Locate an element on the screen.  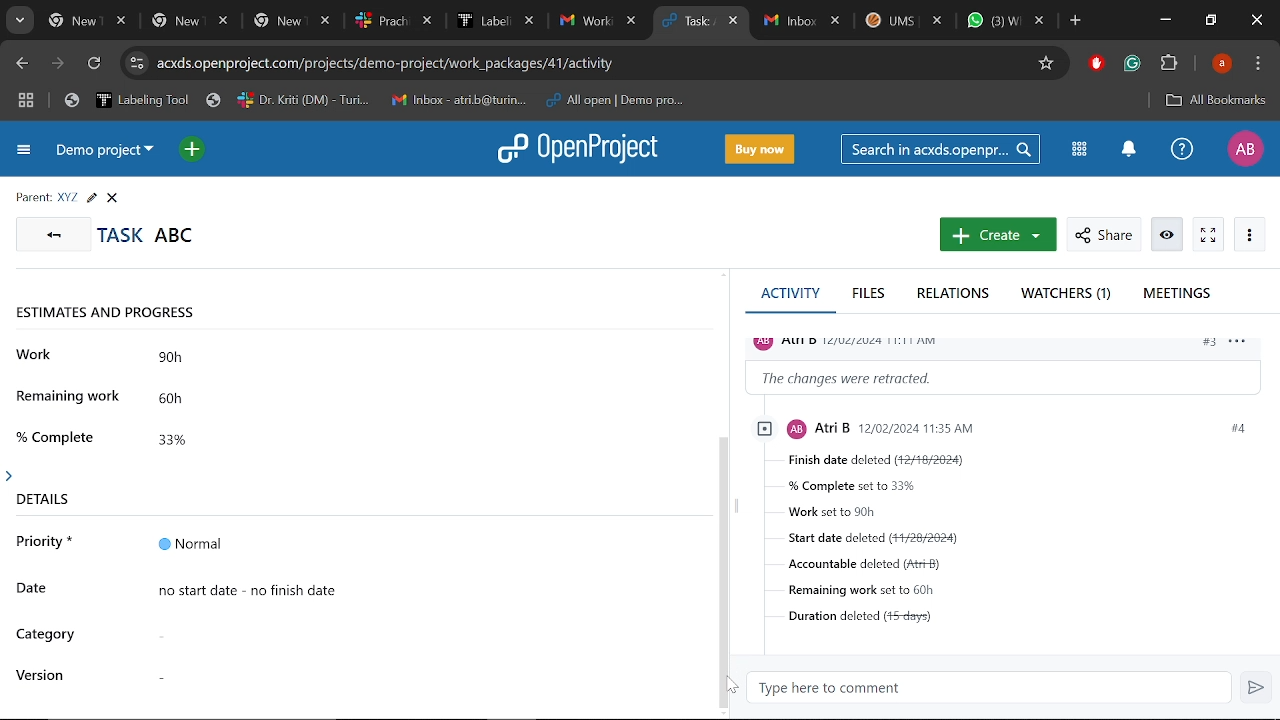
Search tabs is located at coordinates (18, 21).